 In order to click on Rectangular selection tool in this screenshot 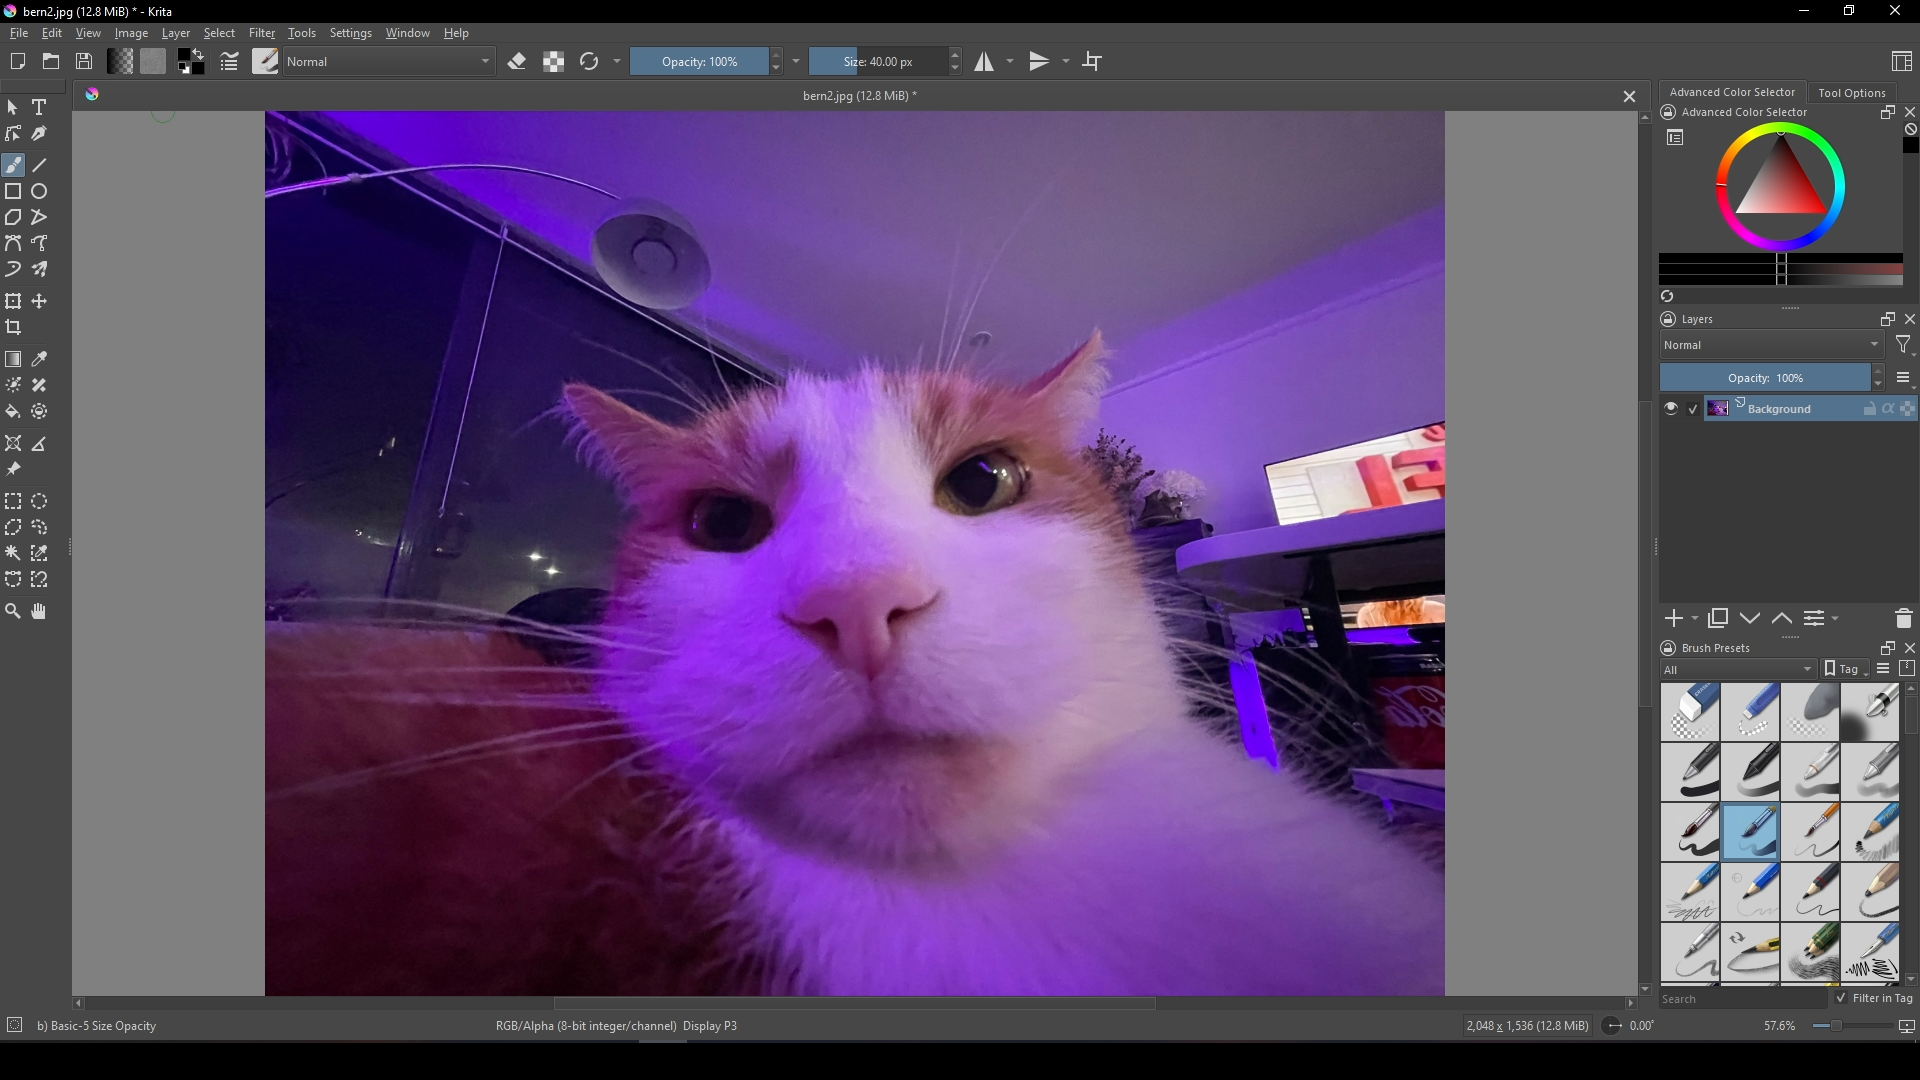, I will do `click(14, 500)`.